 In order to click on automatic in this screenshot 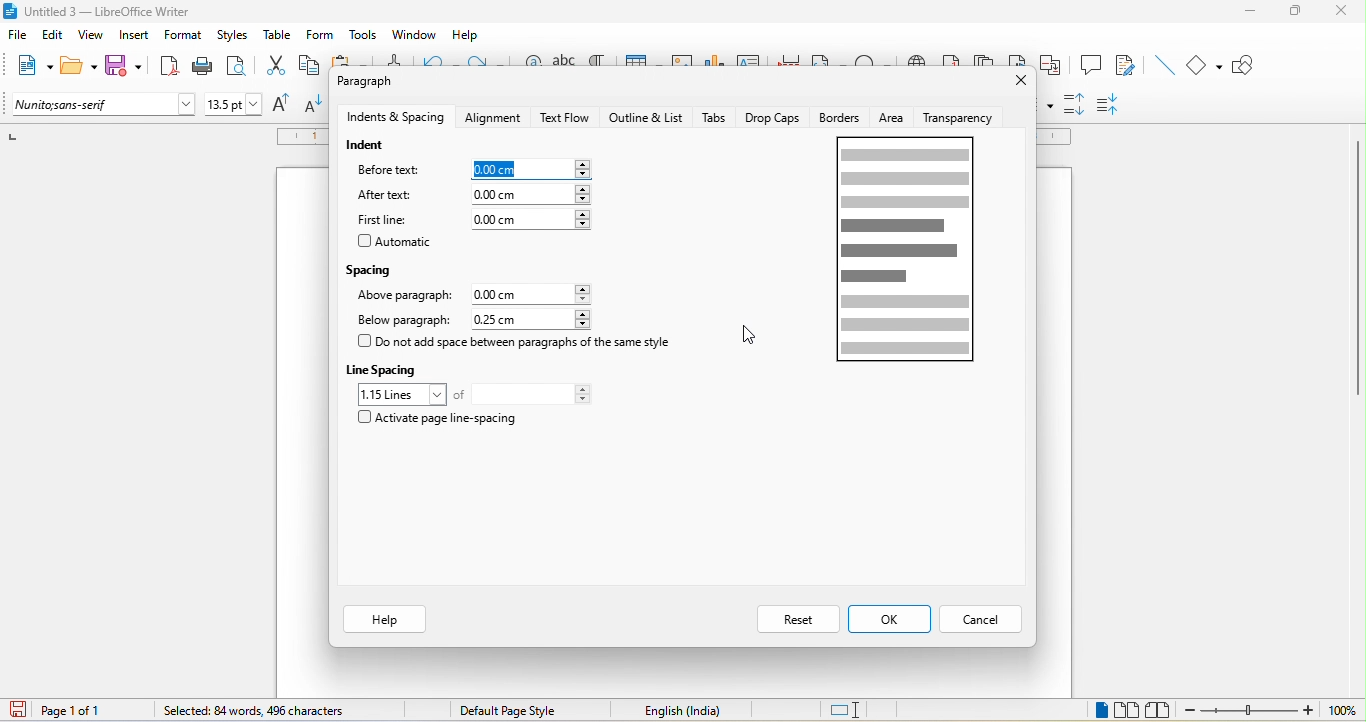, I will do `click(406, 244)`.